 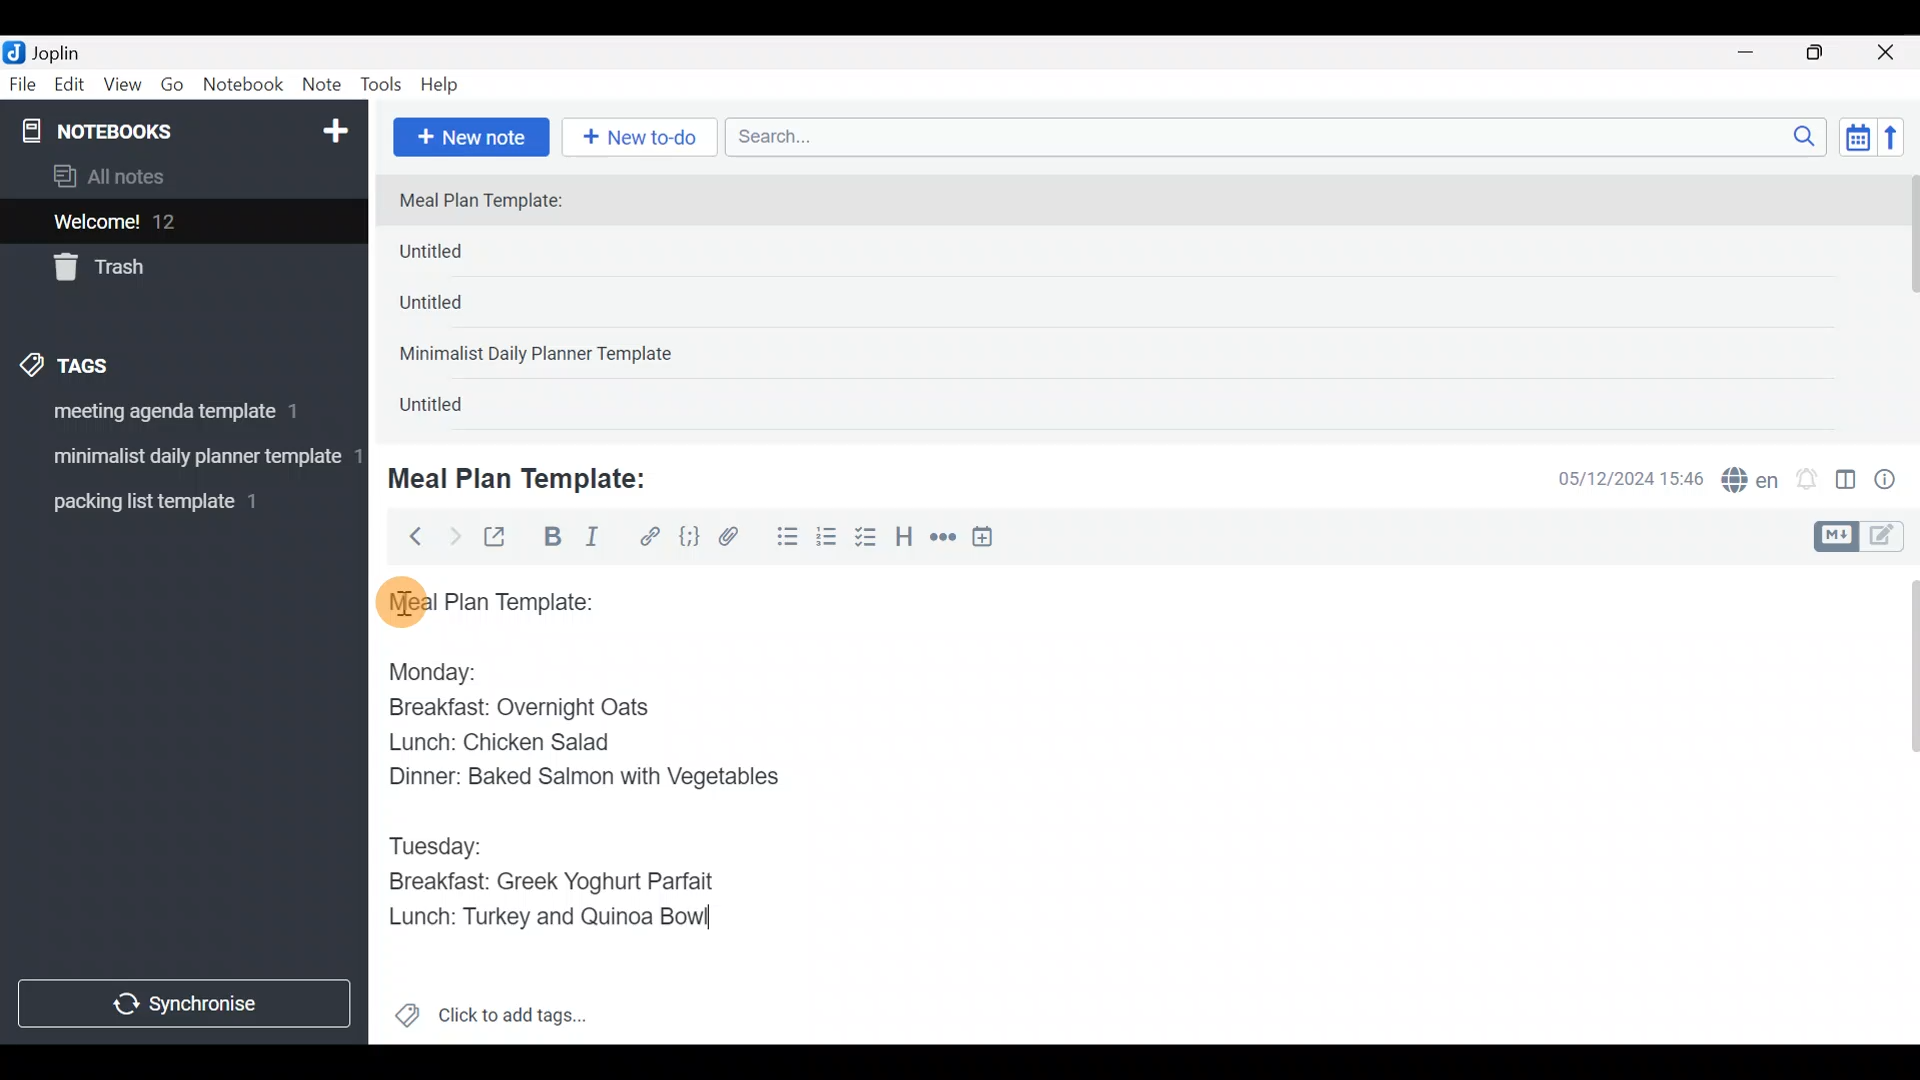 I want to click on Forward, so click(x=454, y=536).